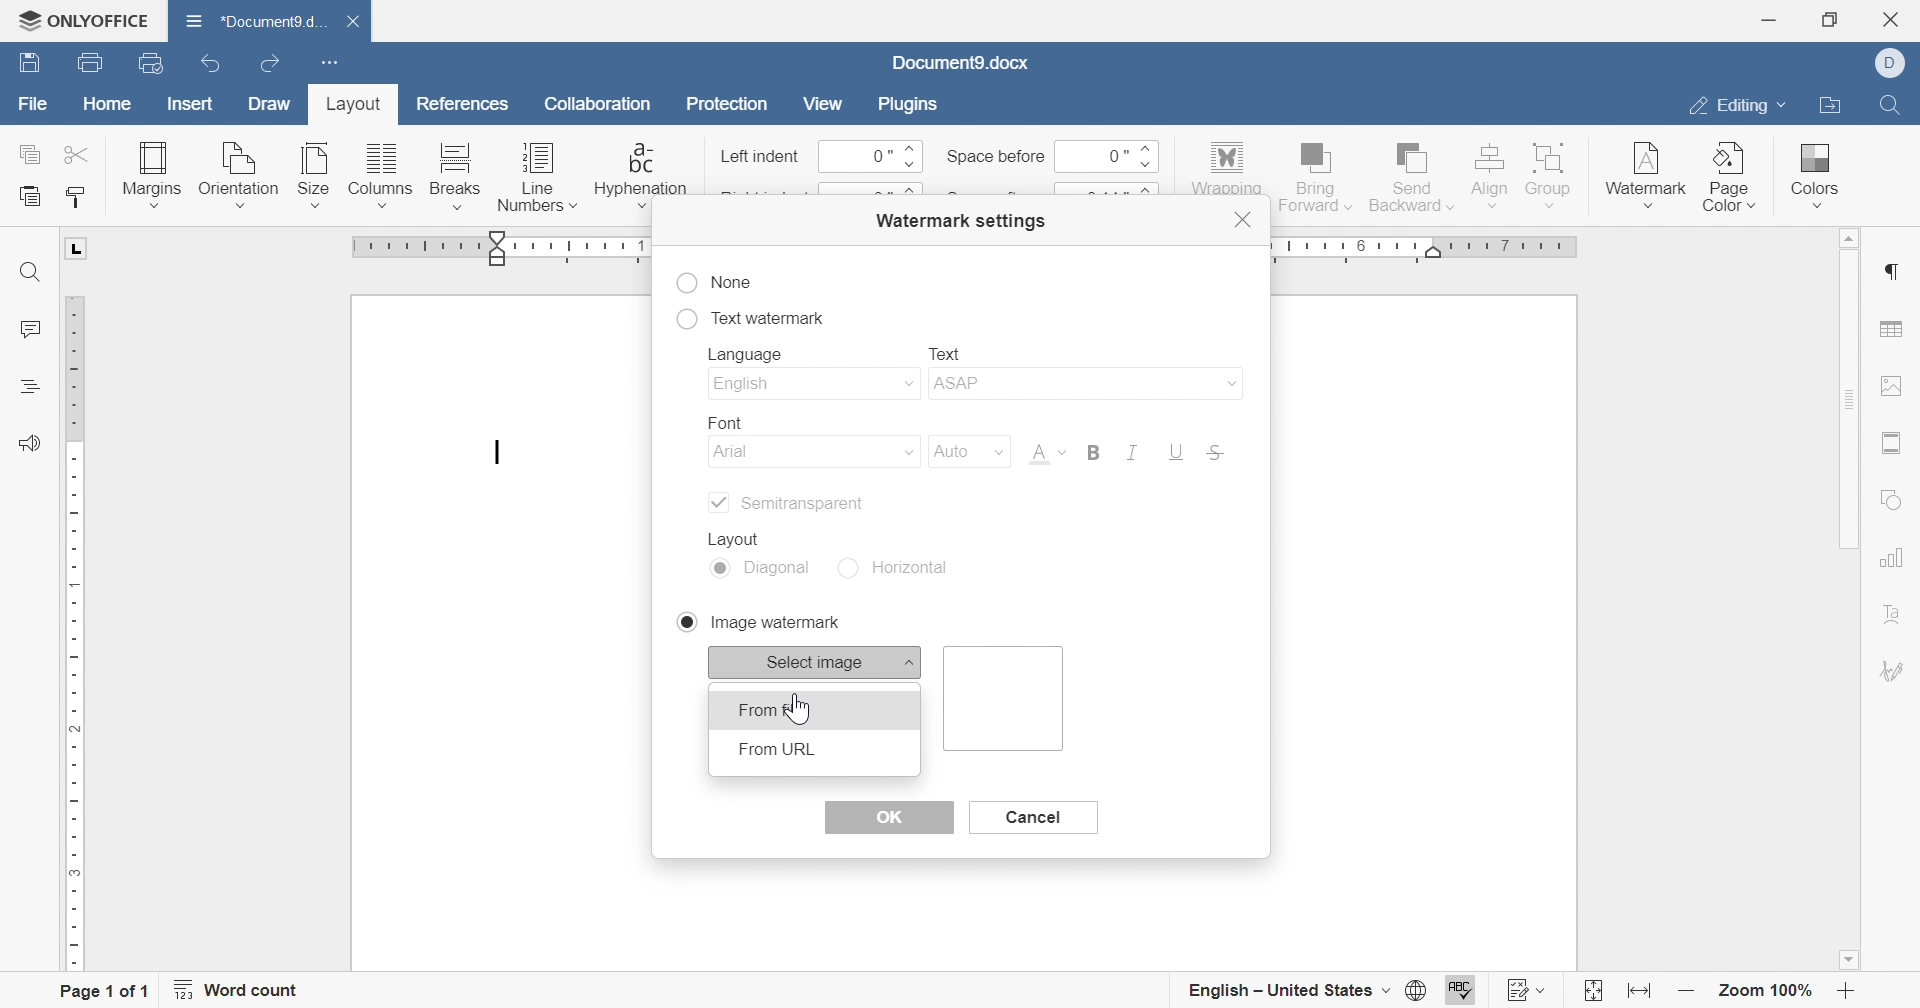  What do you see at coordinates (963, 451) in the screenshot?
I see `auto` at bounding box center [963, 451].